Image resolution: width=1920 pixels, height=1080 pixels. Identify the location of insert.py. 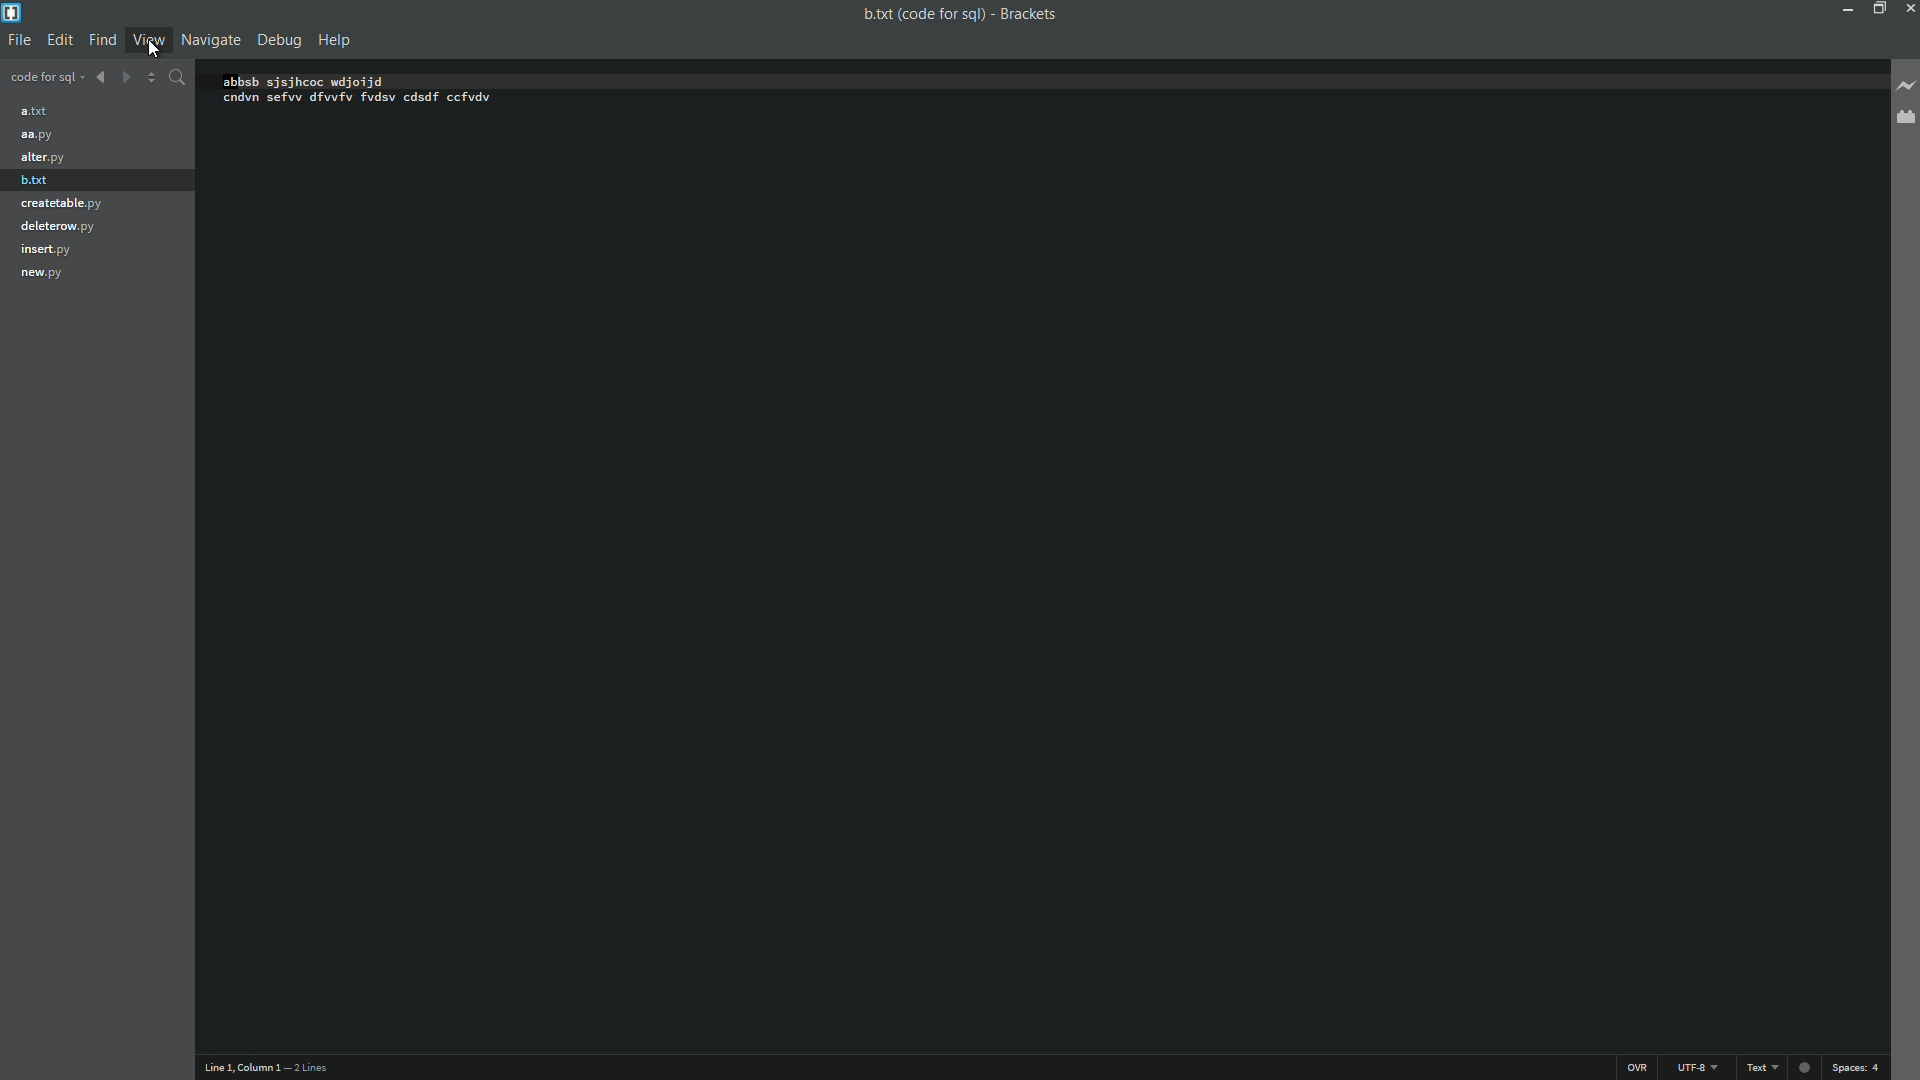
(52, 249).